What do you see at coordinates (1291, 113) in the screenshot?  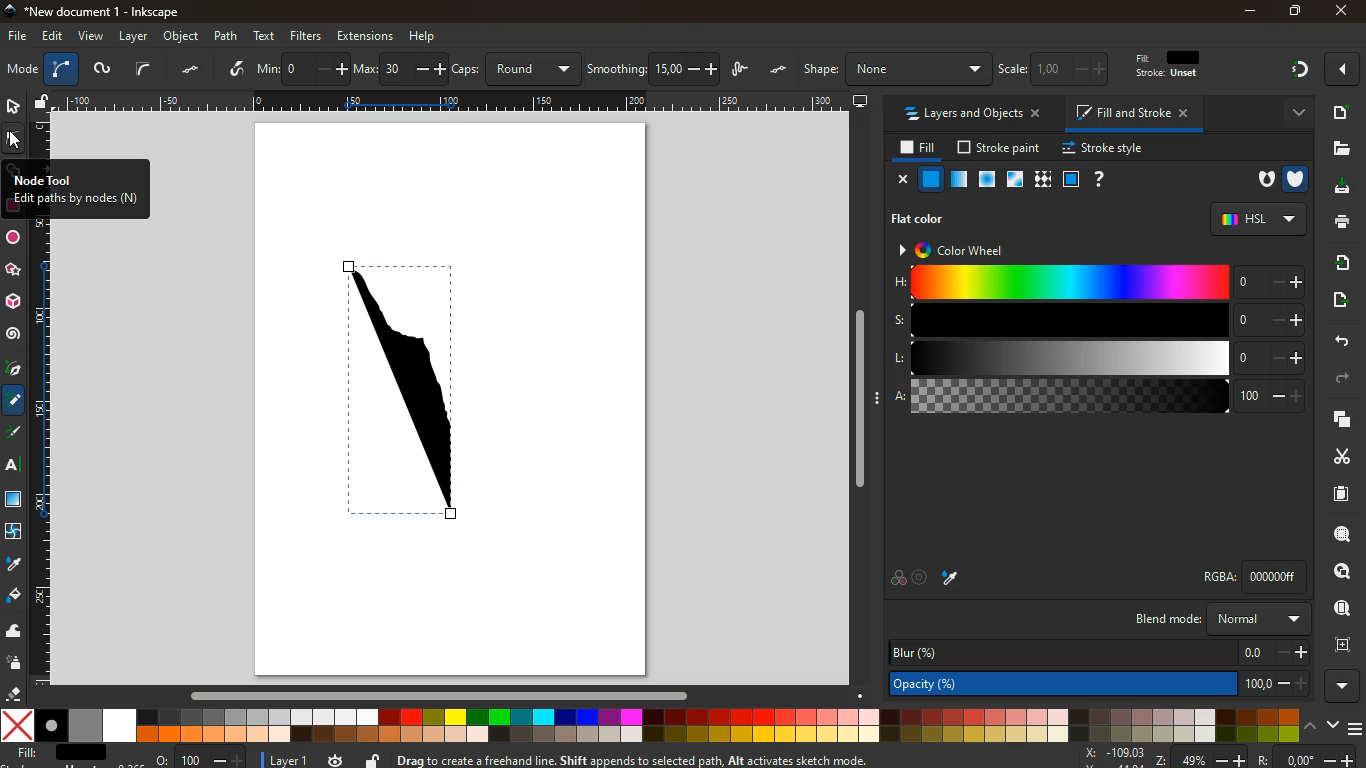 I see `more` at bounding box center [1291, 113].